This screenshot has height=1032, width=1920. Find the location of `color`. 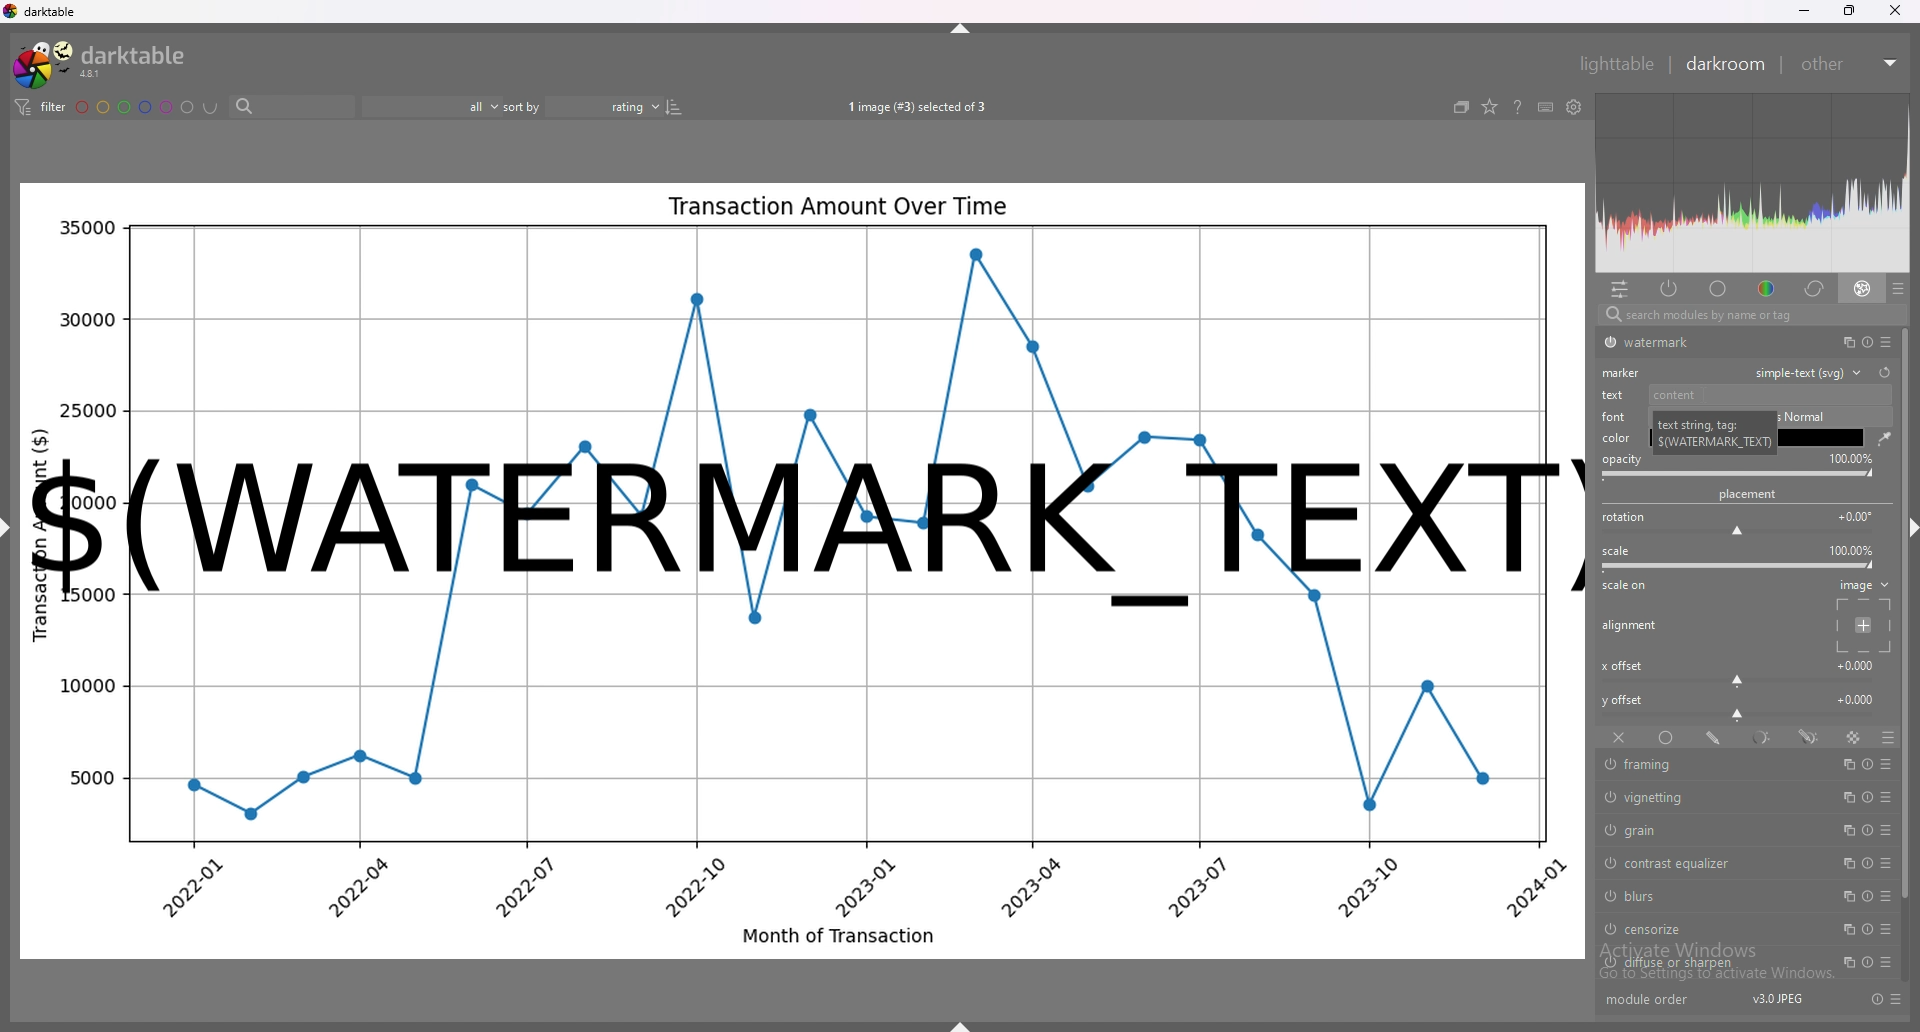

color is located at coordinates (1616, 438).